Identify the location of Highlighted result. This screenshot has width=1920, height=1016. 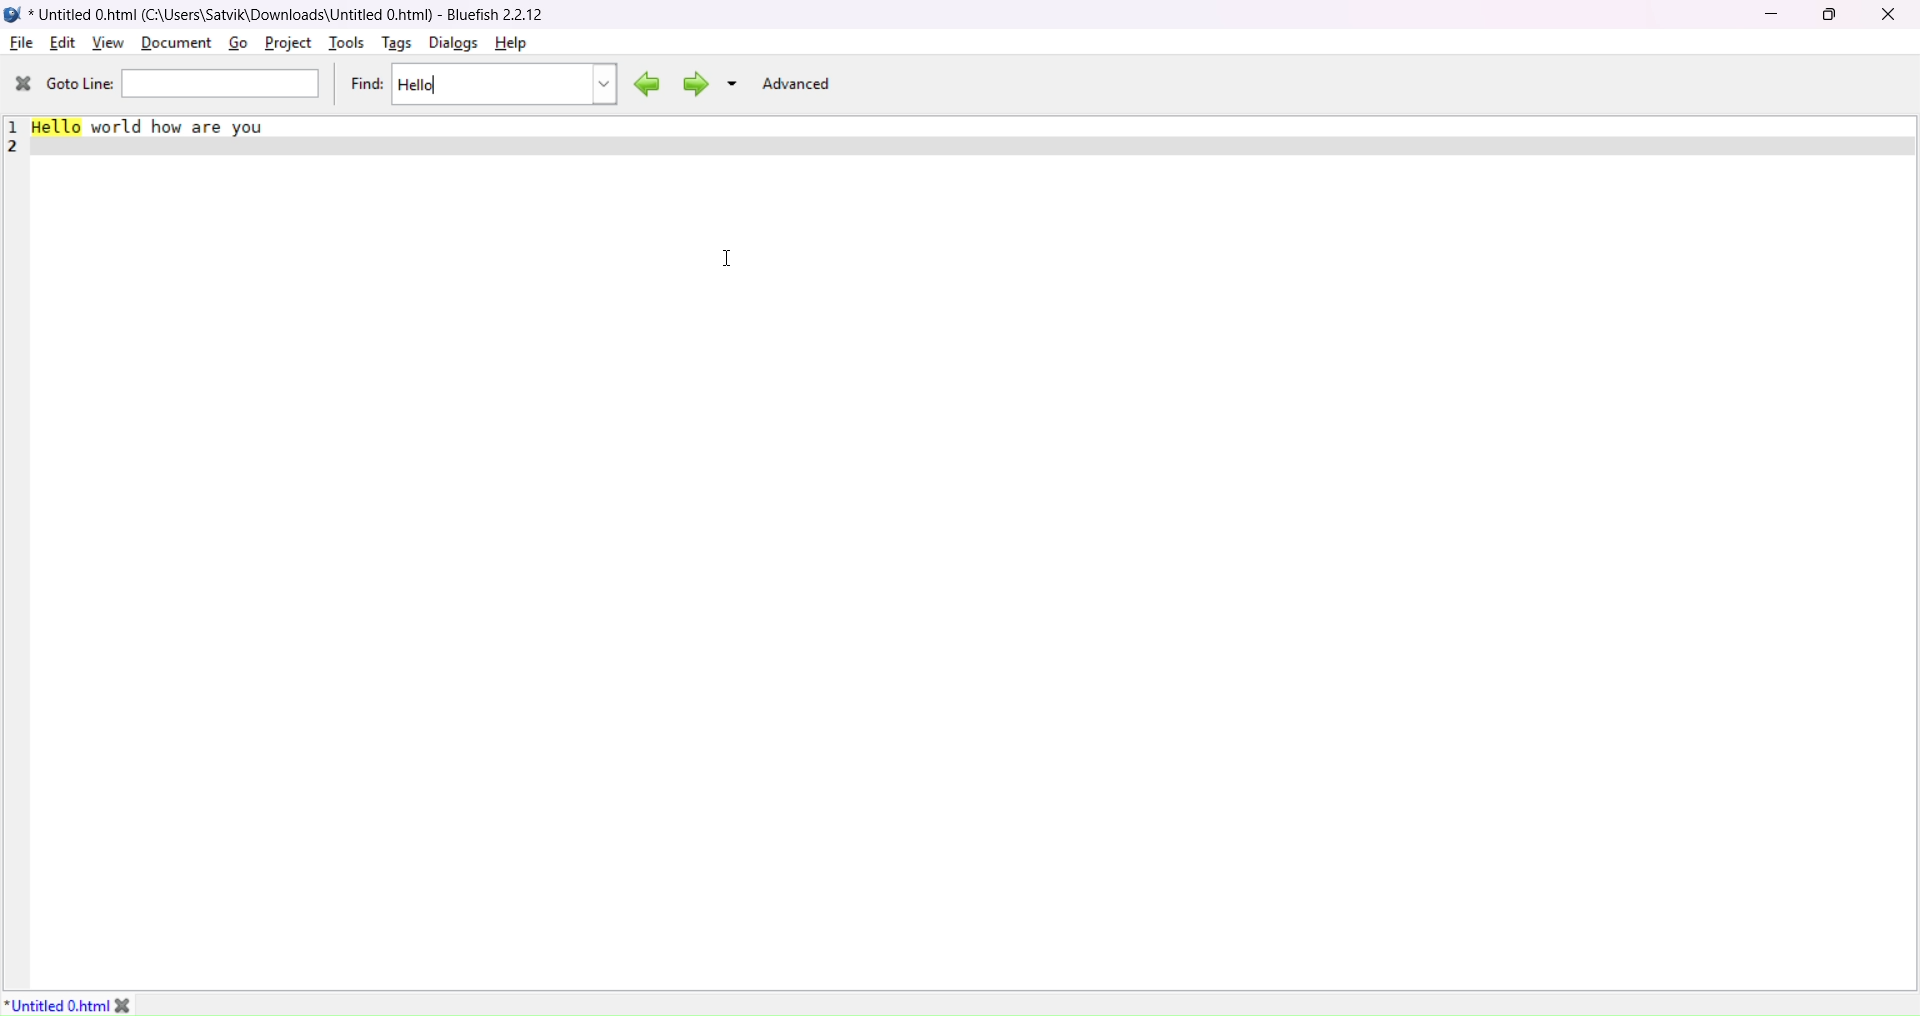
(57, 132).